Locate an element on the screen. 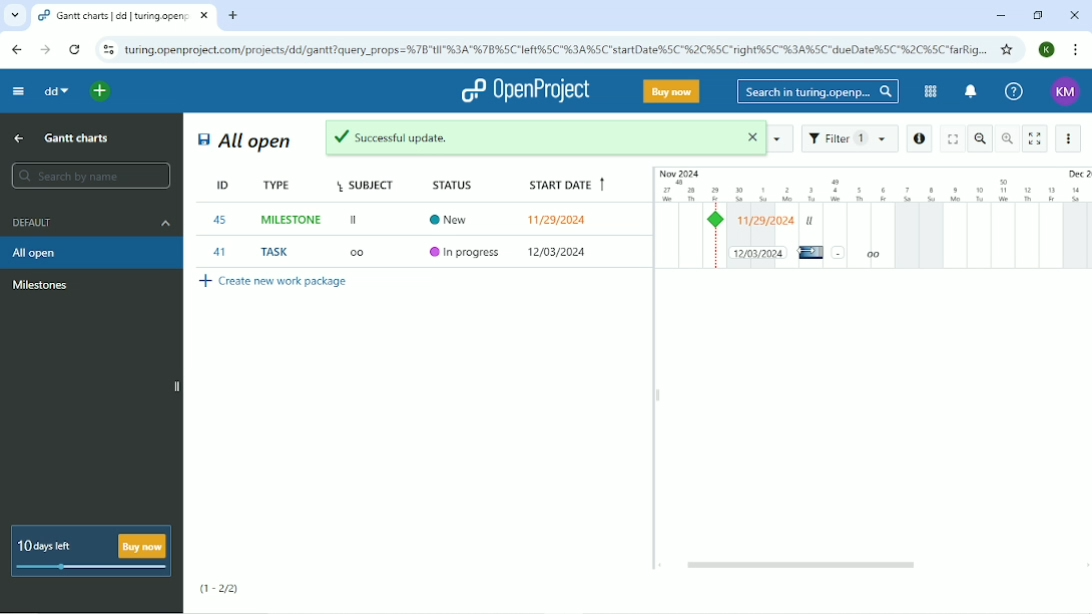 Image resolution: width=1092 pixels, height=614 pixels. Restore down is located at coordinates (1039, 16).